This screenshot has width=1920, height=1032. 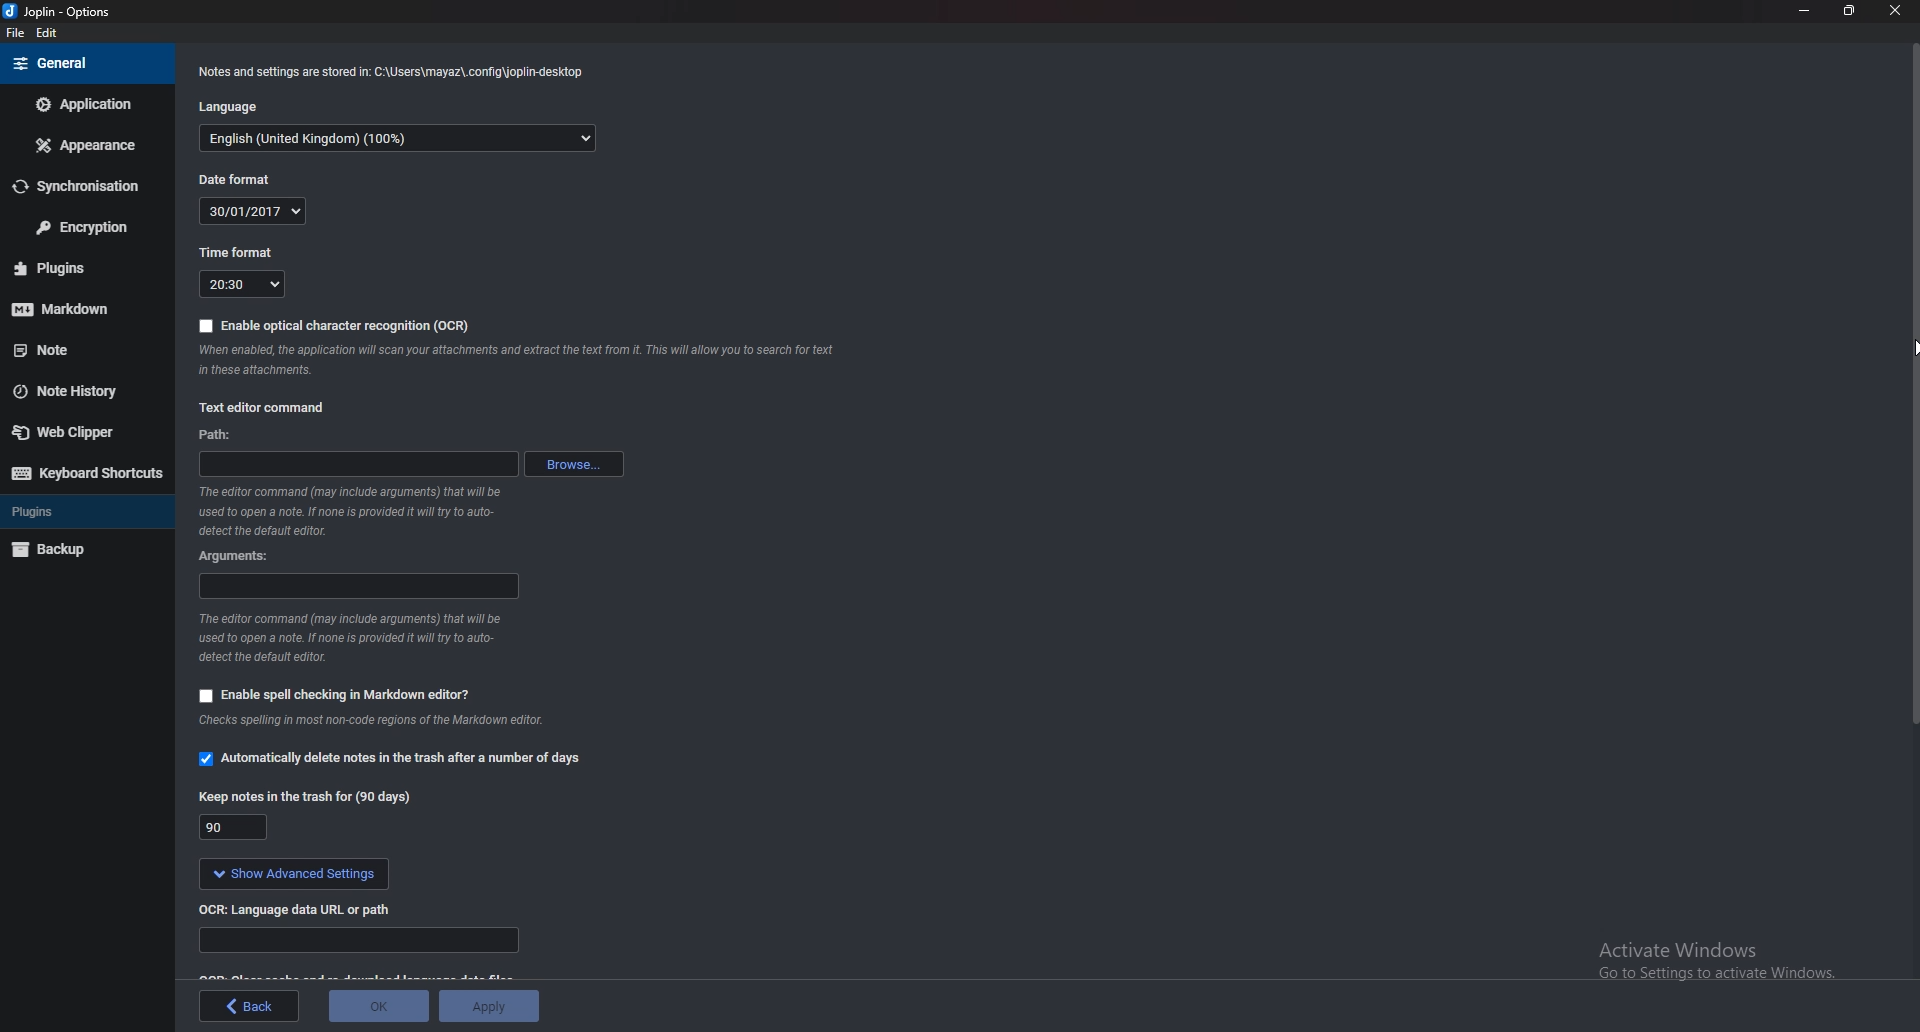 What do you see at coordinates (351, 639) in the screenshot?
I see `Info` at bounding box center [351, 639].